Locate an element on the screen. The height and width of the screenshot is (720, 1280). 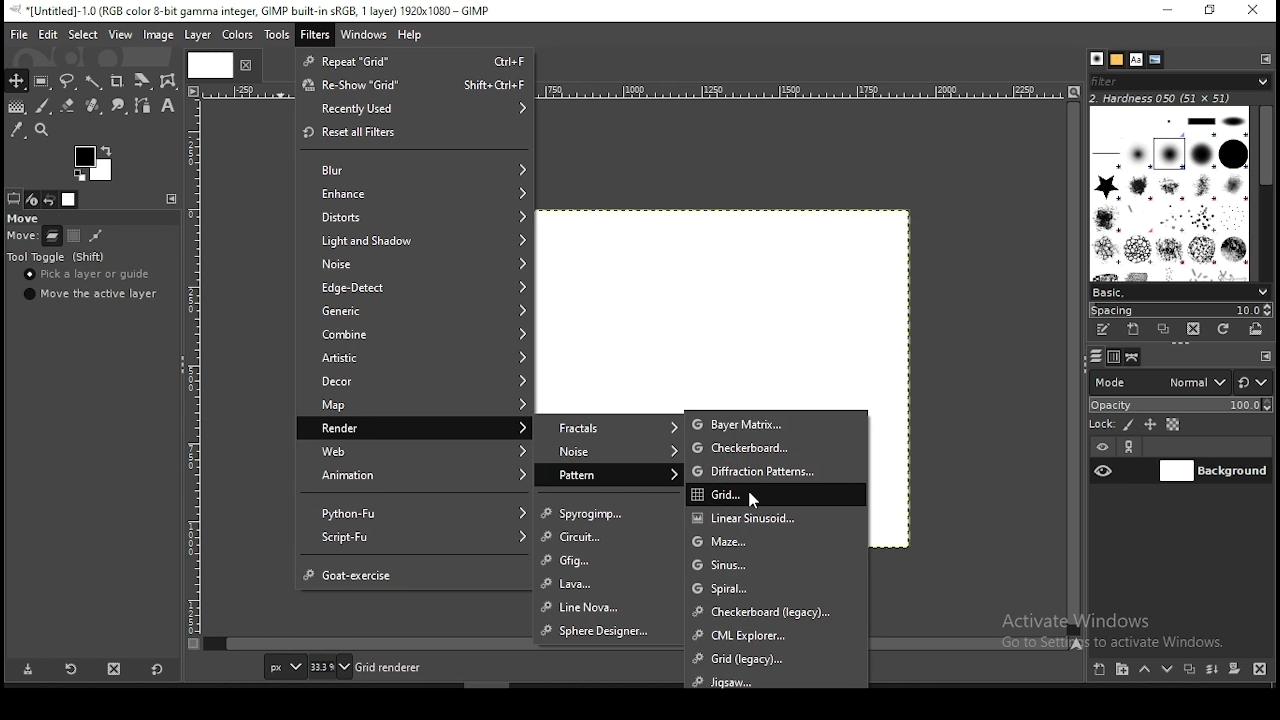
close is located at coordinates (244, 65).